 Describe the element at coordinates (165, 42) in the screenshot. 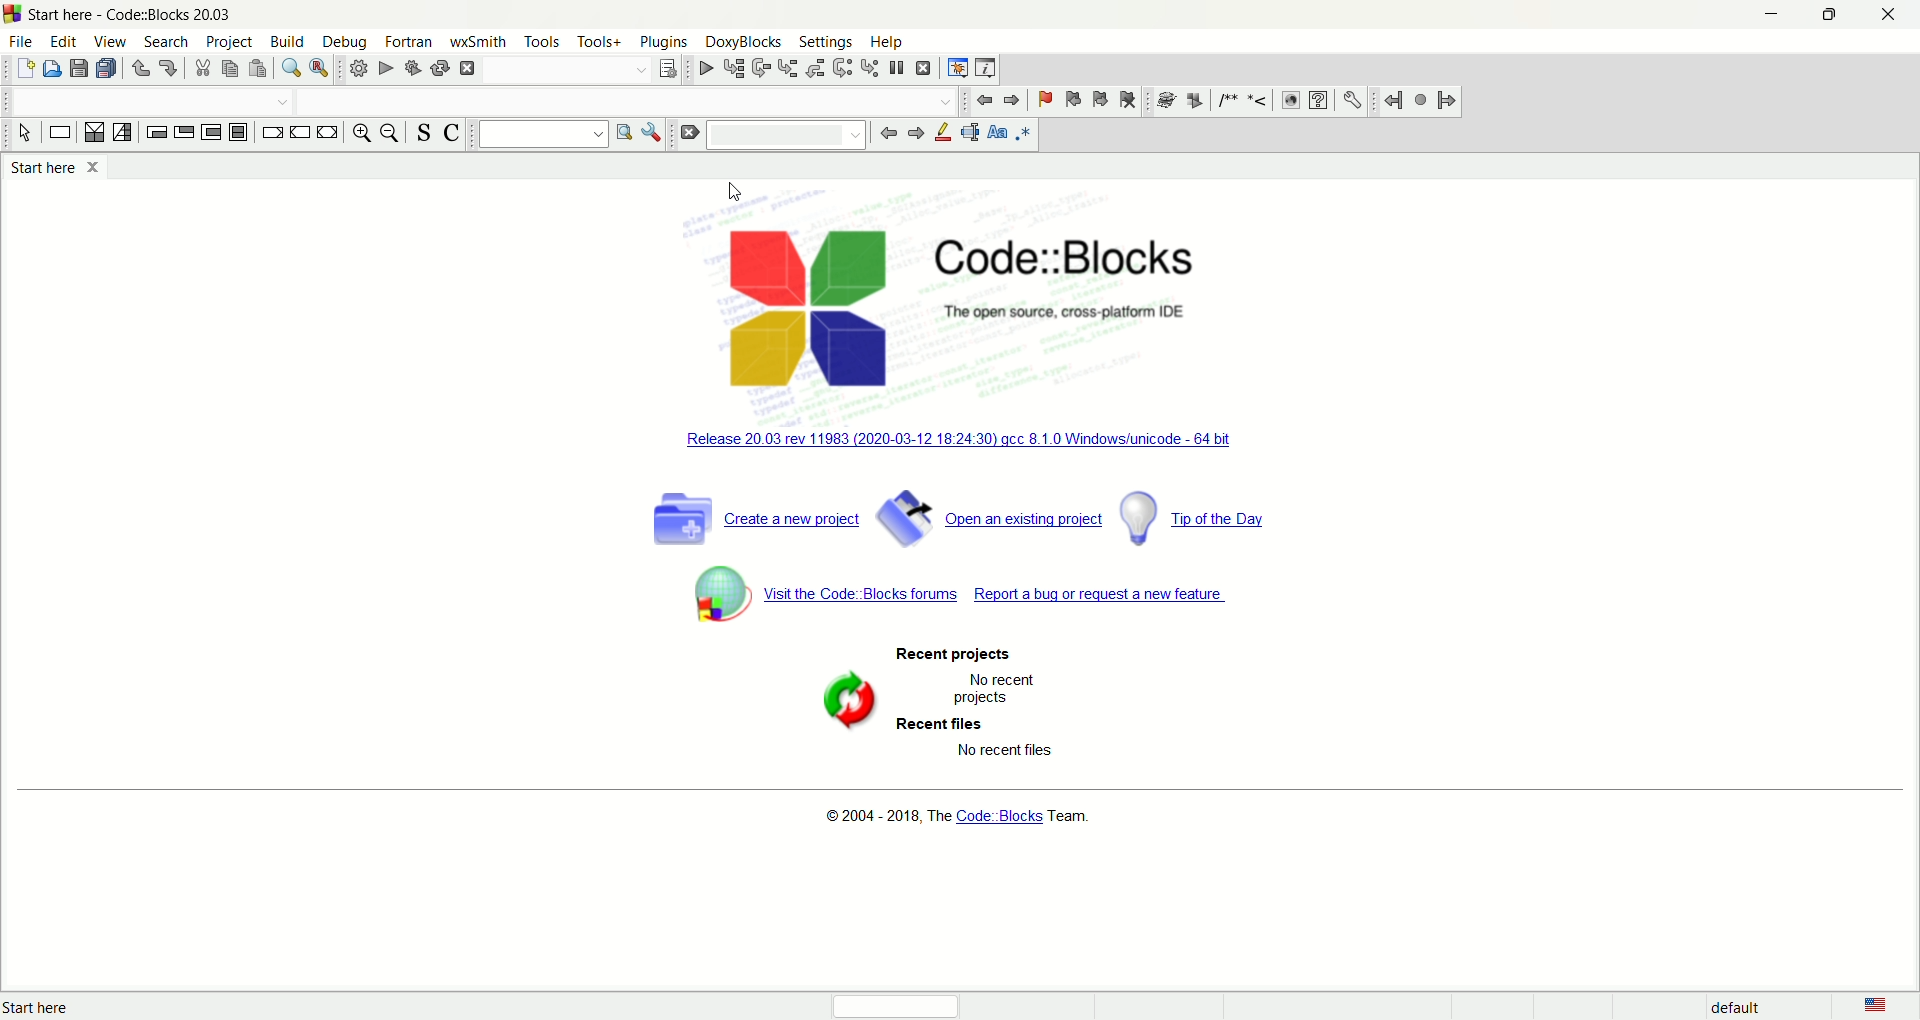

I see `search` at that location.